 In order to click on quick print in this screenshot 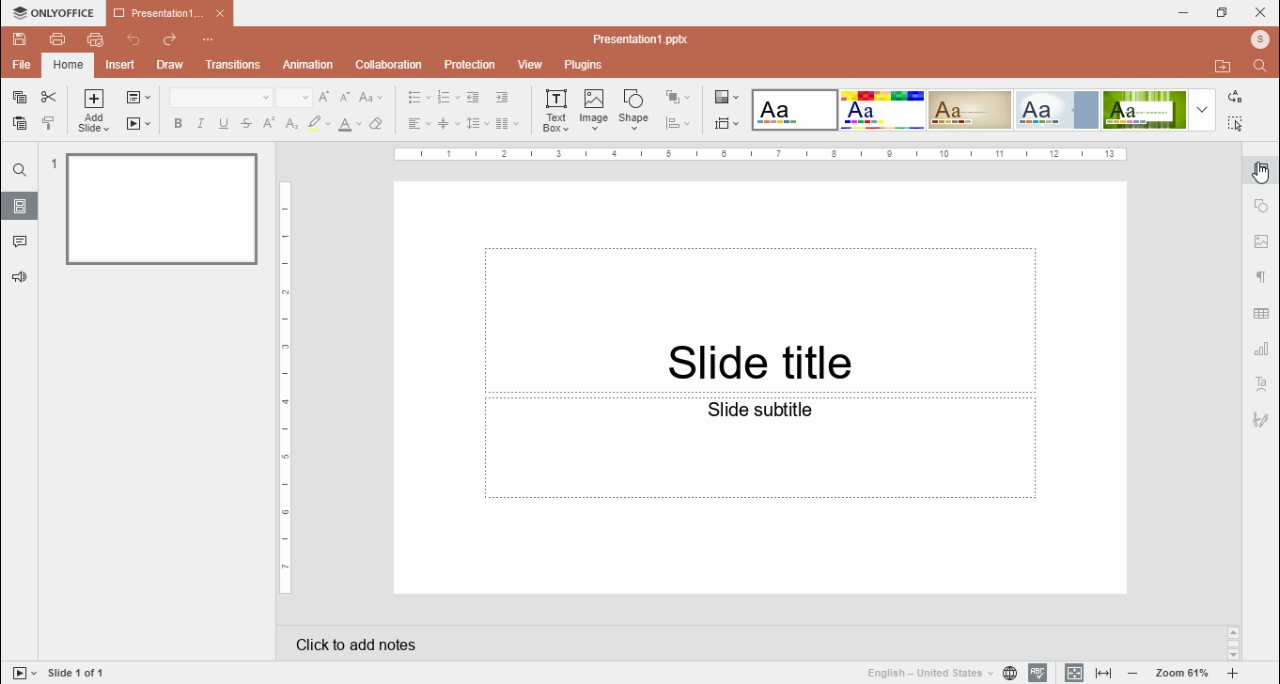, I will do `click(95, 39)`.